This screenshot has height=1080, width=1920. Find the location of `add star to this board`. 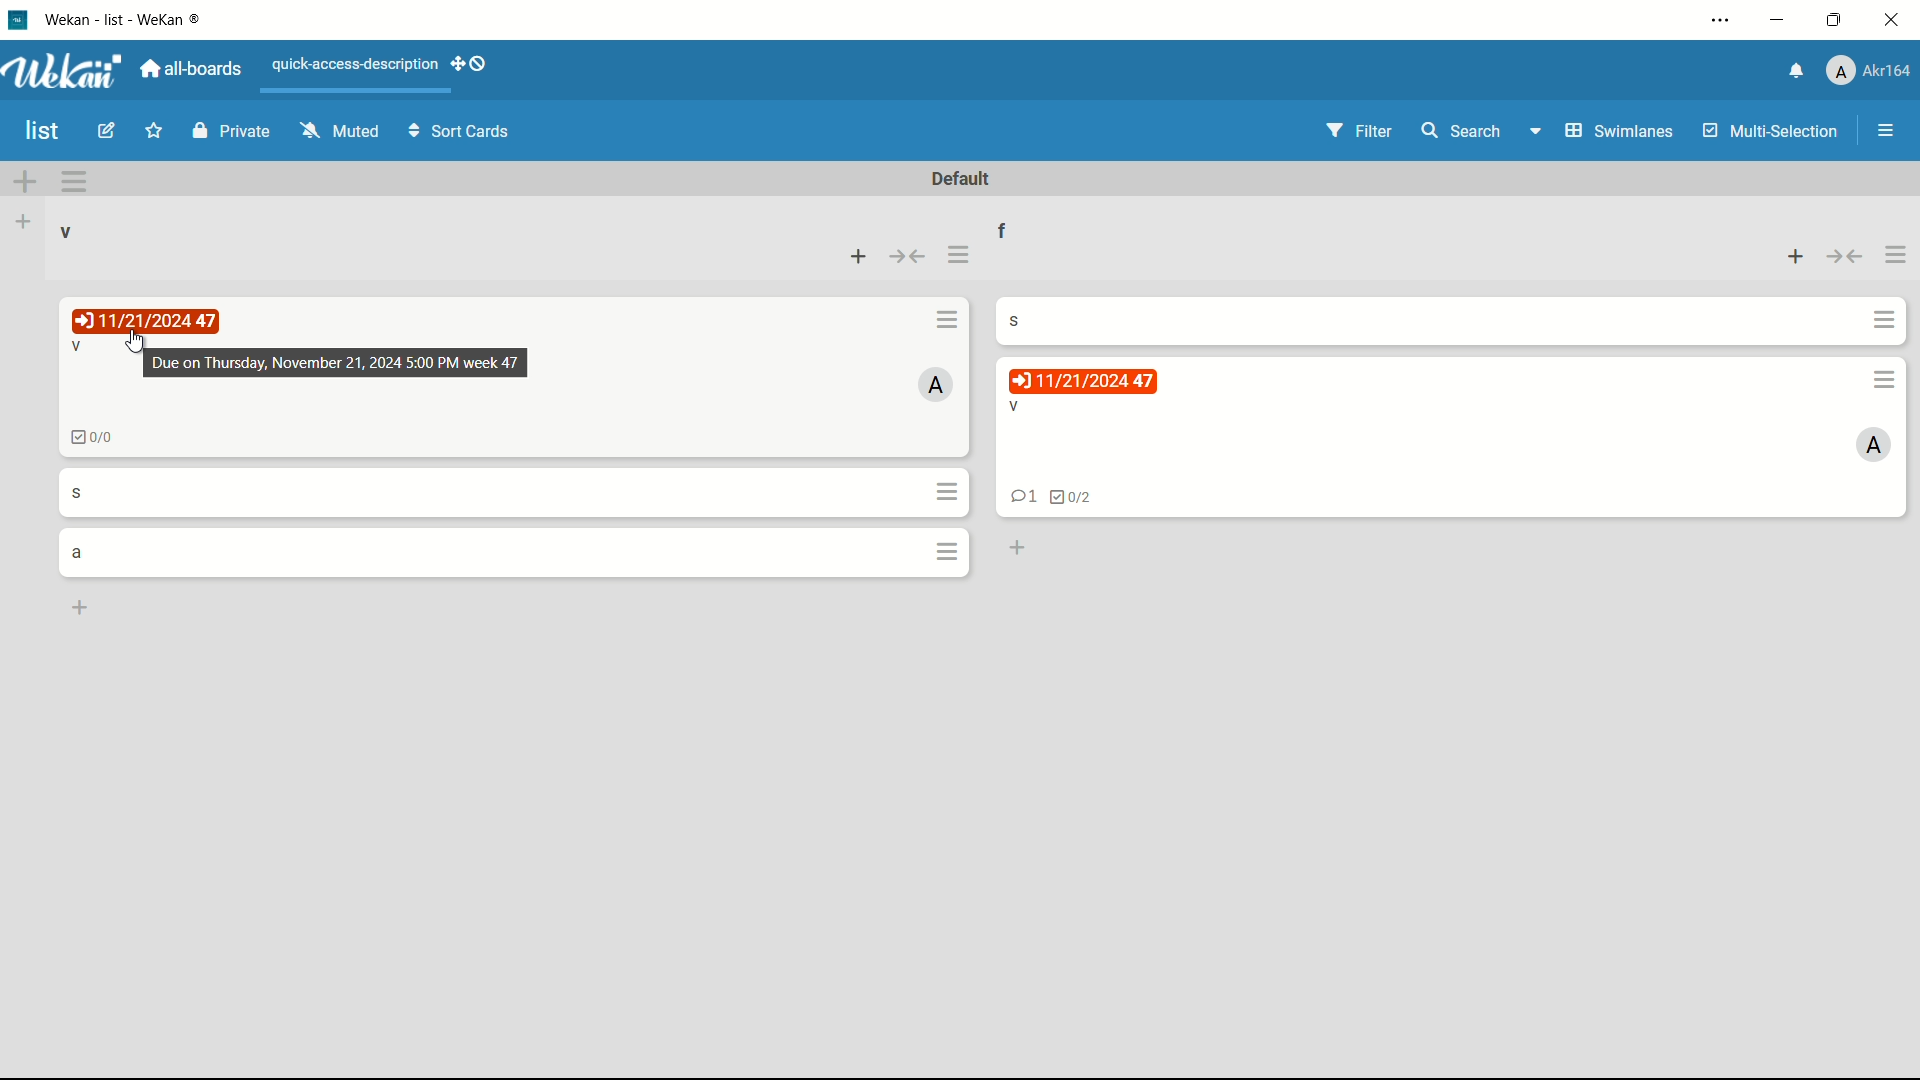

add star to this board is located at coordinates (152, 134).